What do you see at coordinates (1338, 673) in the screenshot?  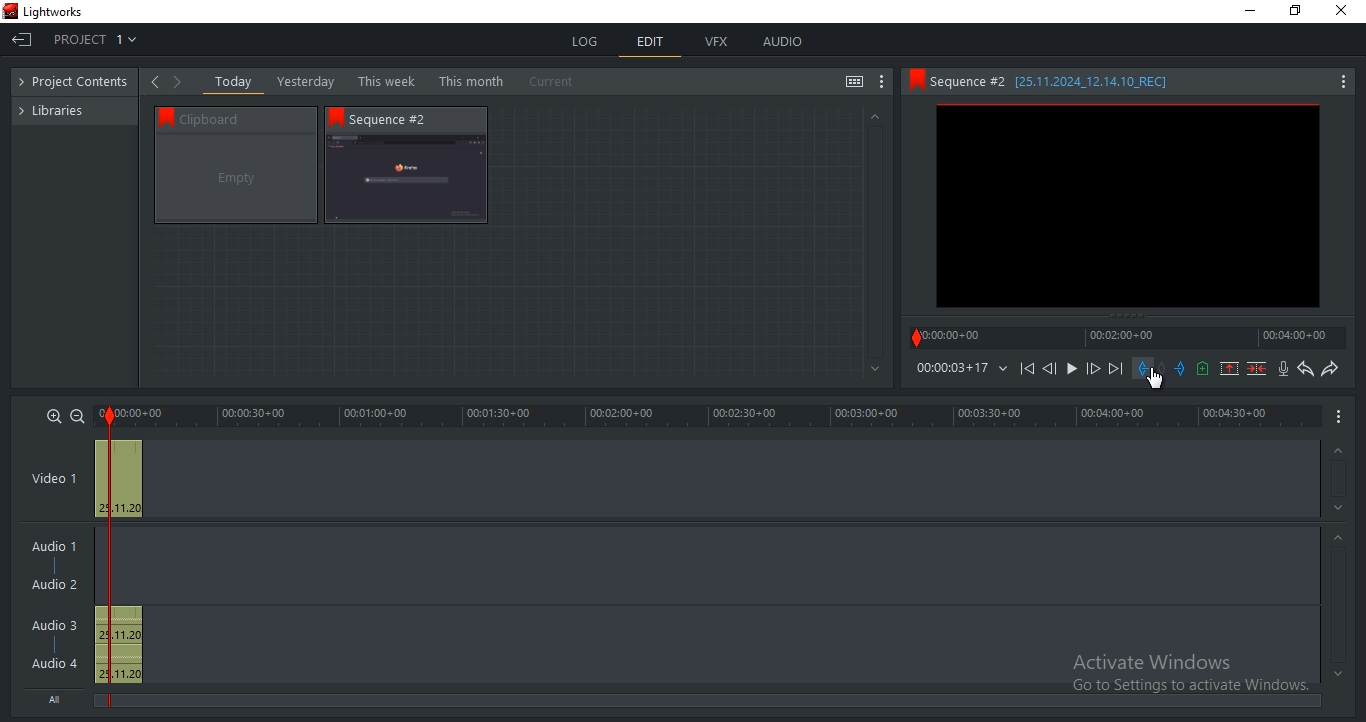 I see `Greyed out down arrow` at bounding box center [1338, 673].